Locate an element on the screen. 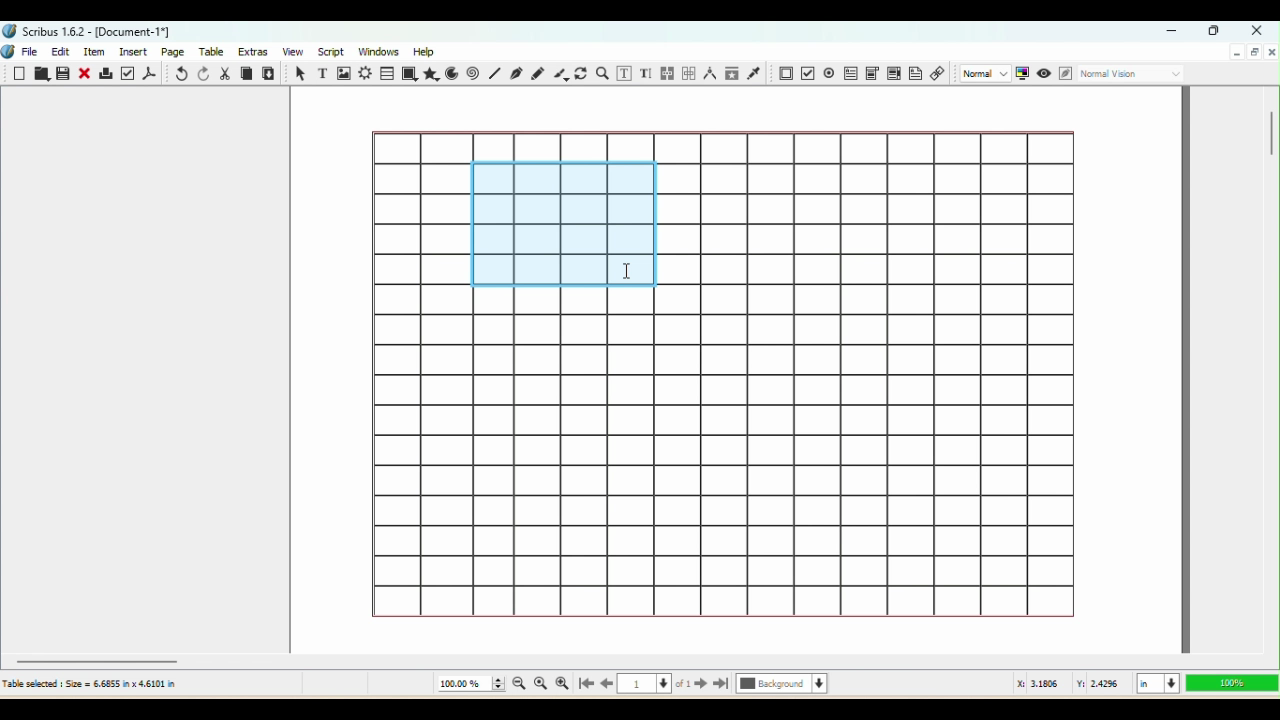  PDF Push button is located at coordinates (784, 73).